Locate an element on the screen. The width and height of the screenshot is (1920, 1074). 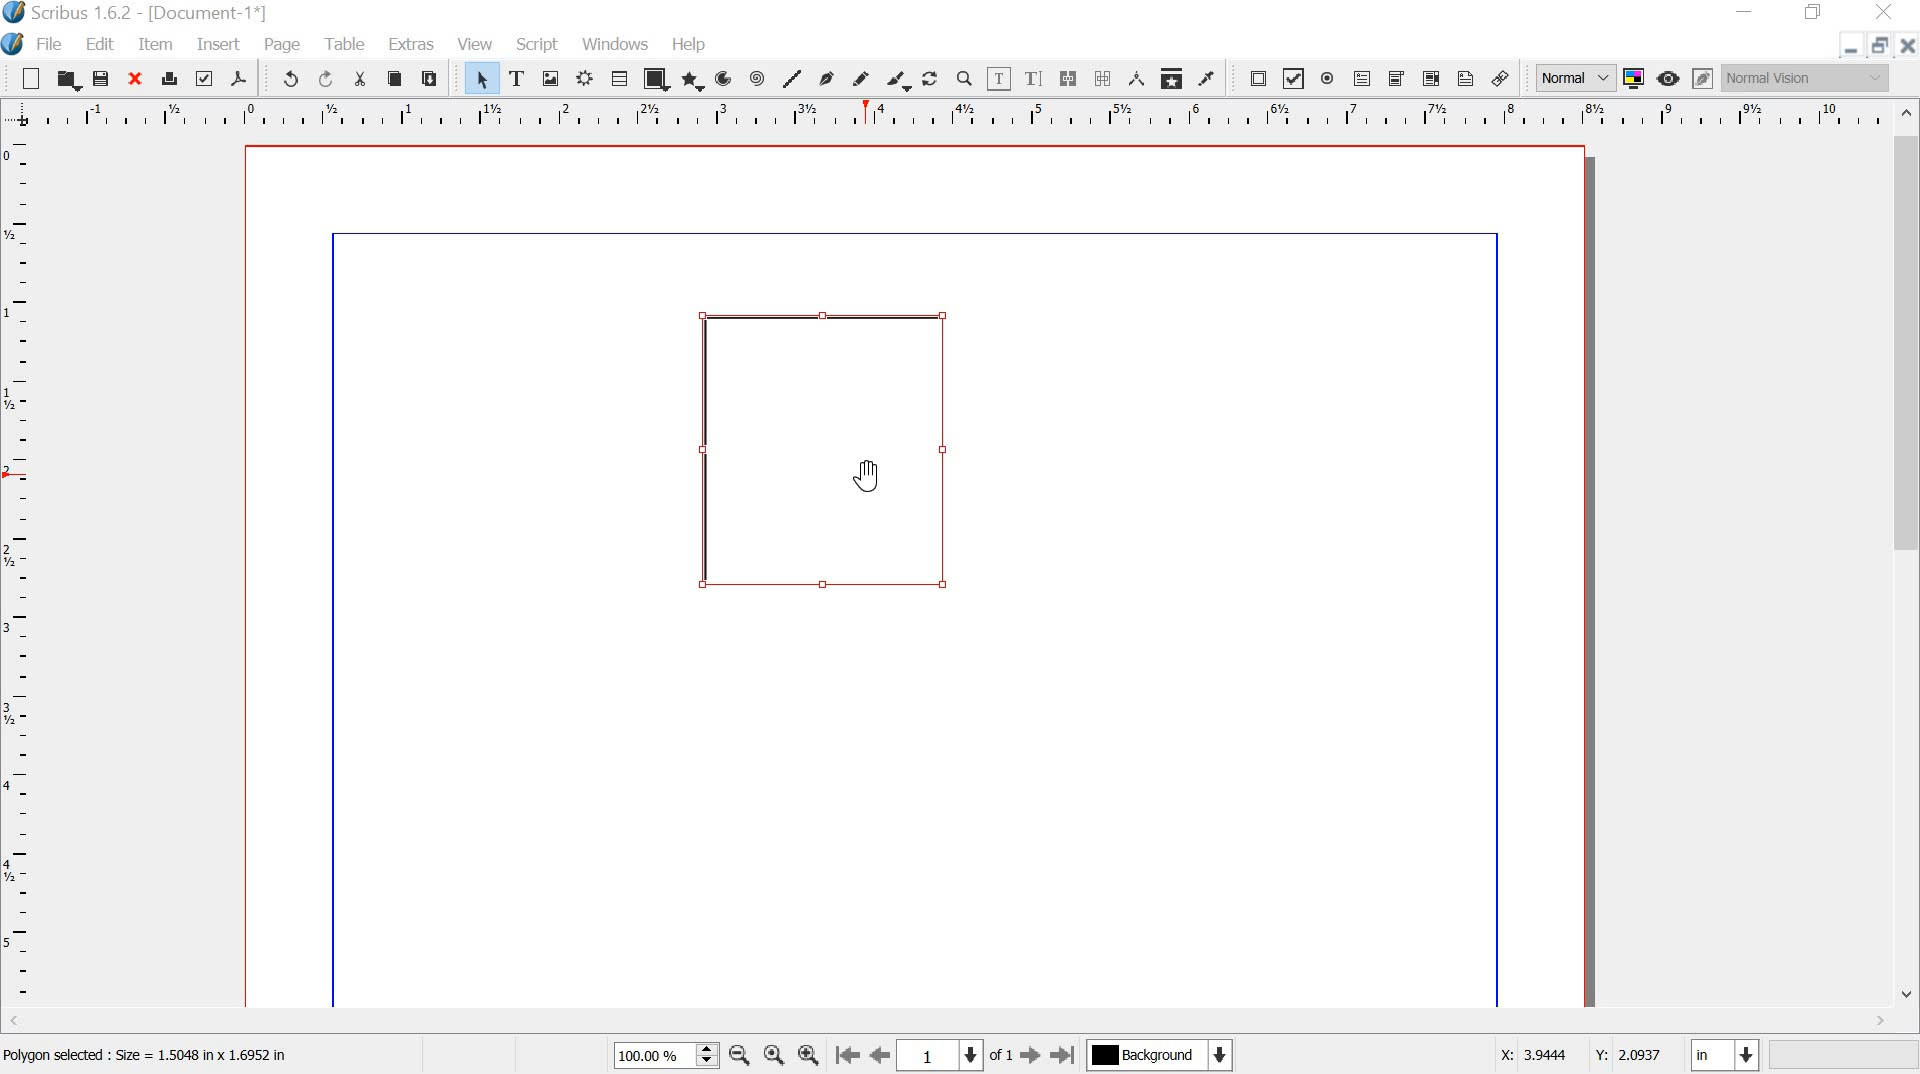
scrollbar is located at coordinates (949, 1023).